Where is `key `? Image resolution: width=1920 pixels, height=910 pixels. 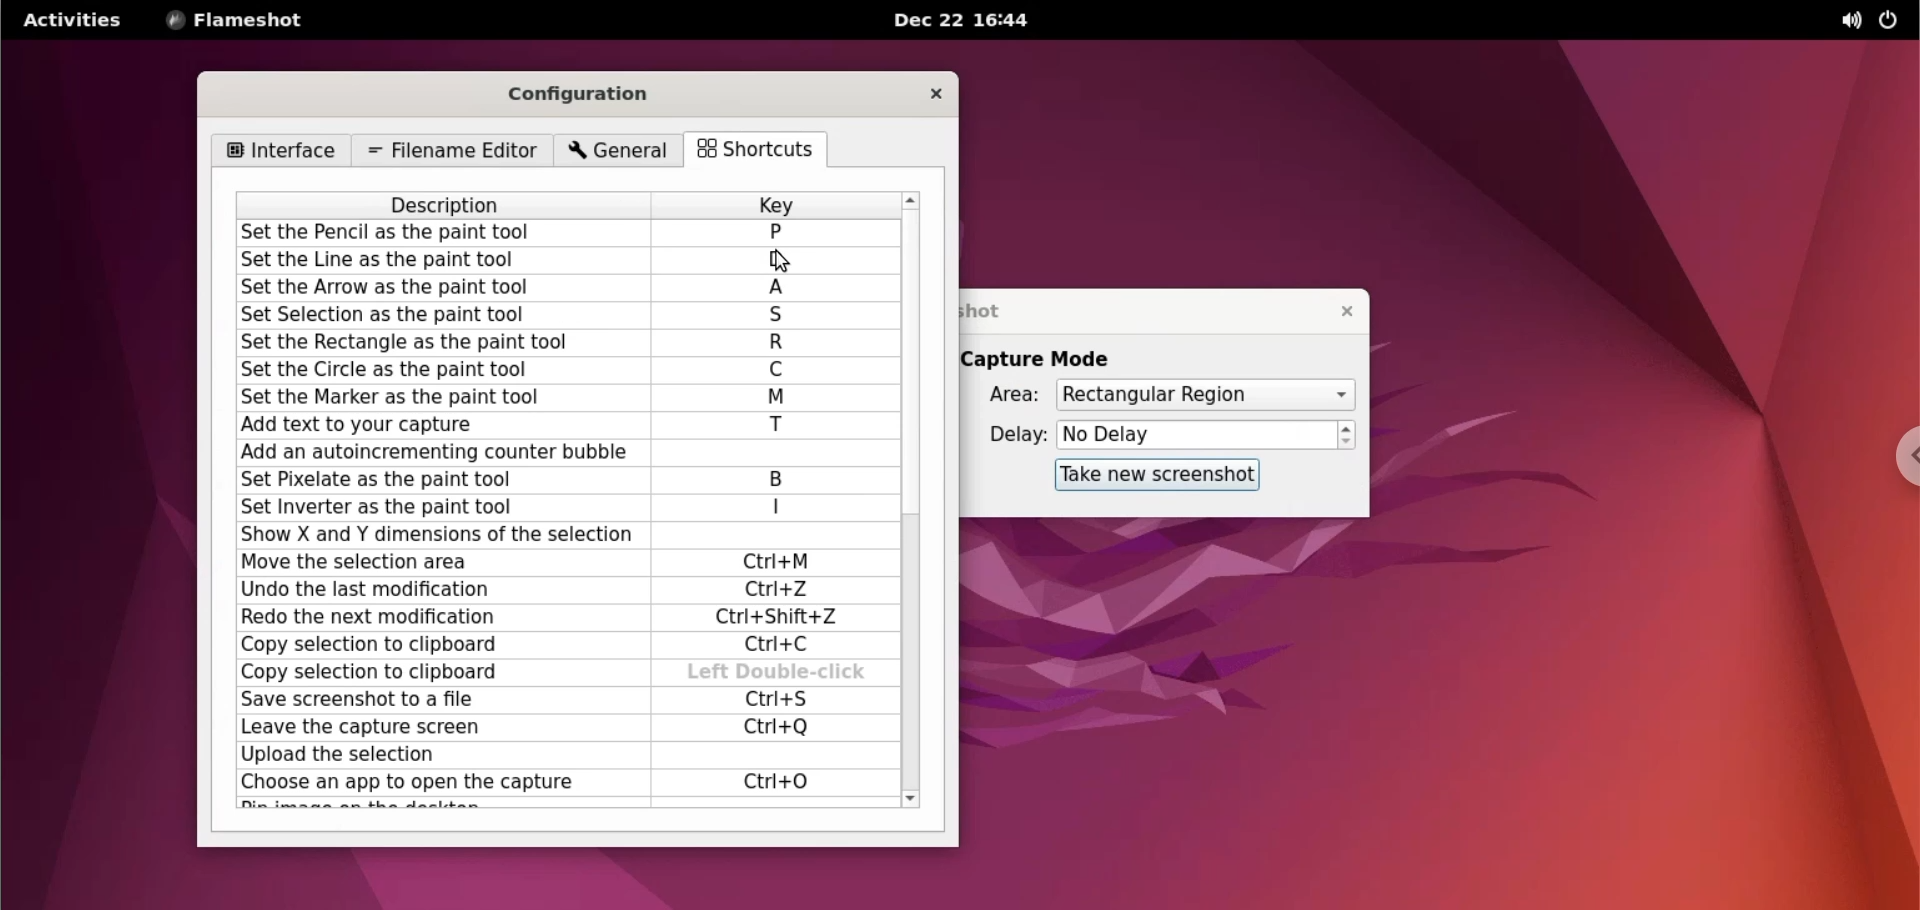
key  is located at coordinates (775, 204).